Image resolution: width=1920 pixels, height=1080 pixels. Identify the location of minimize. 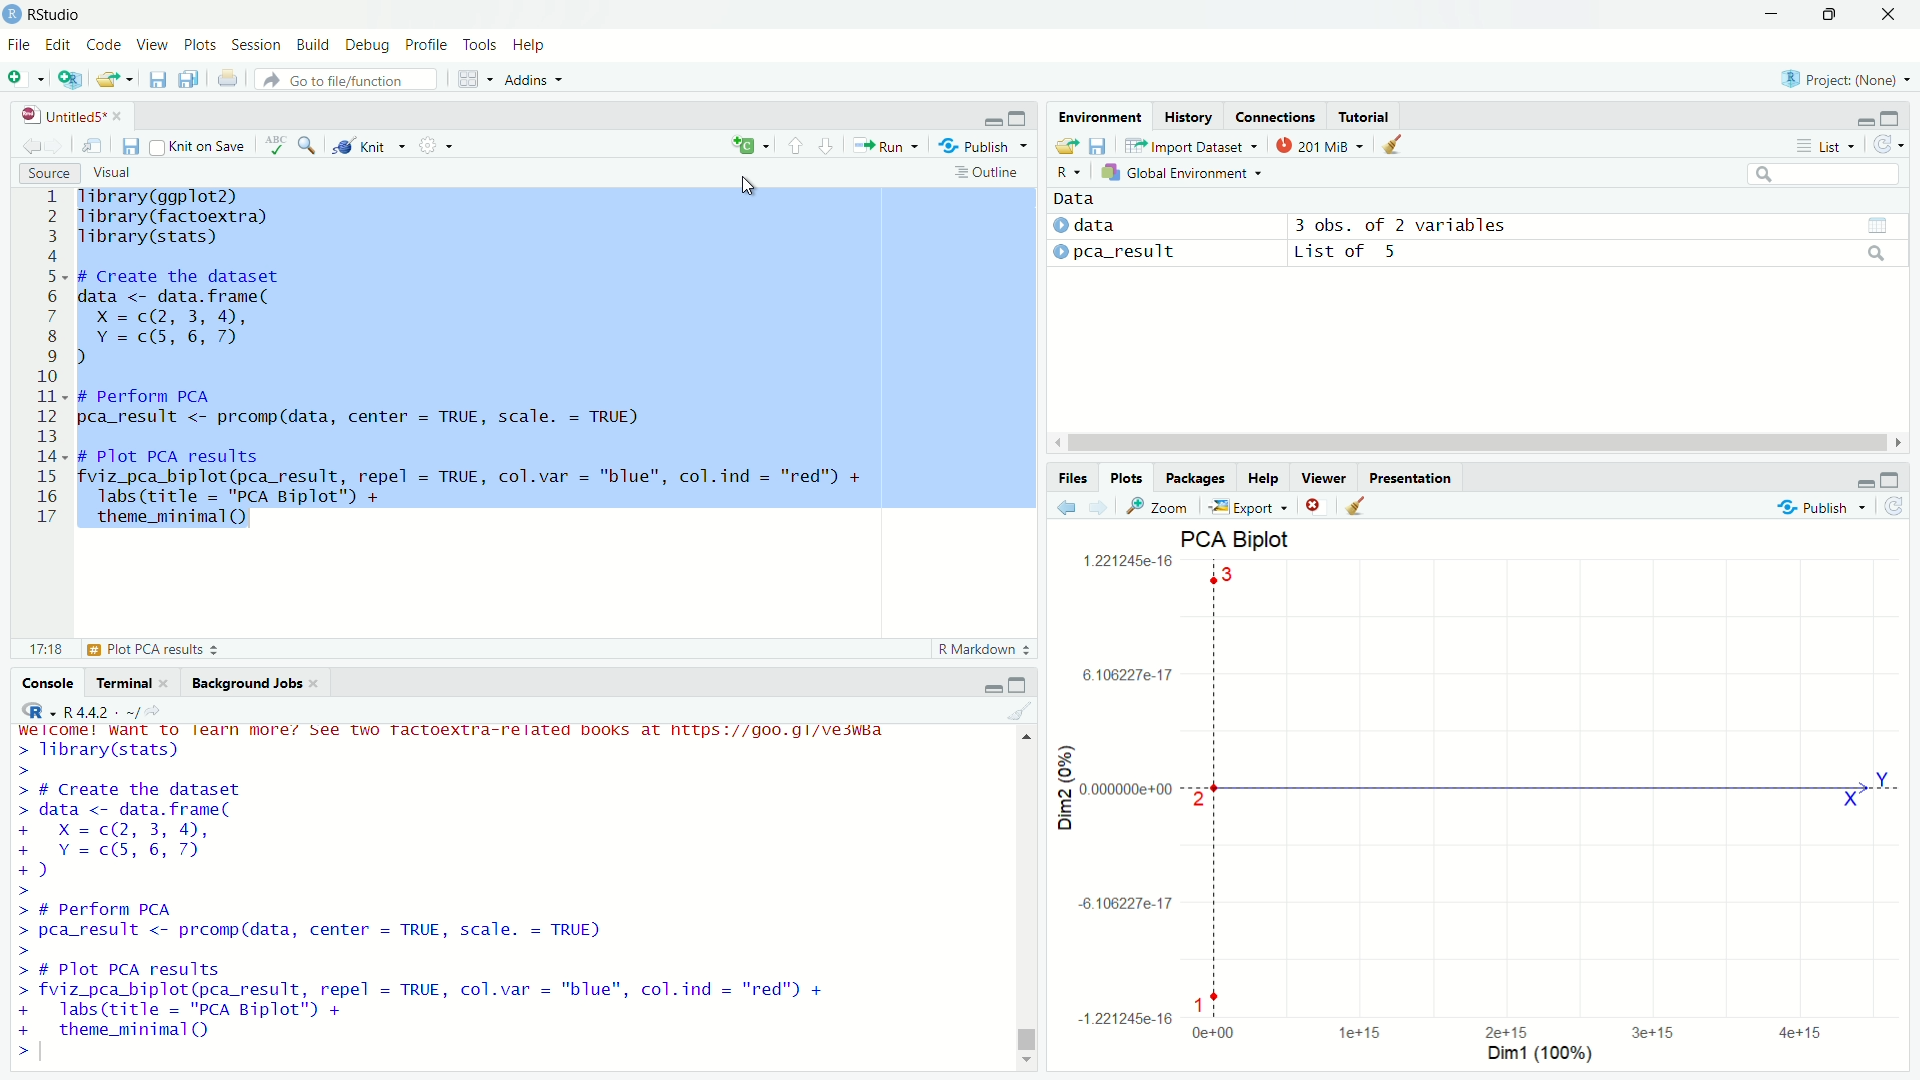
(992, 684).